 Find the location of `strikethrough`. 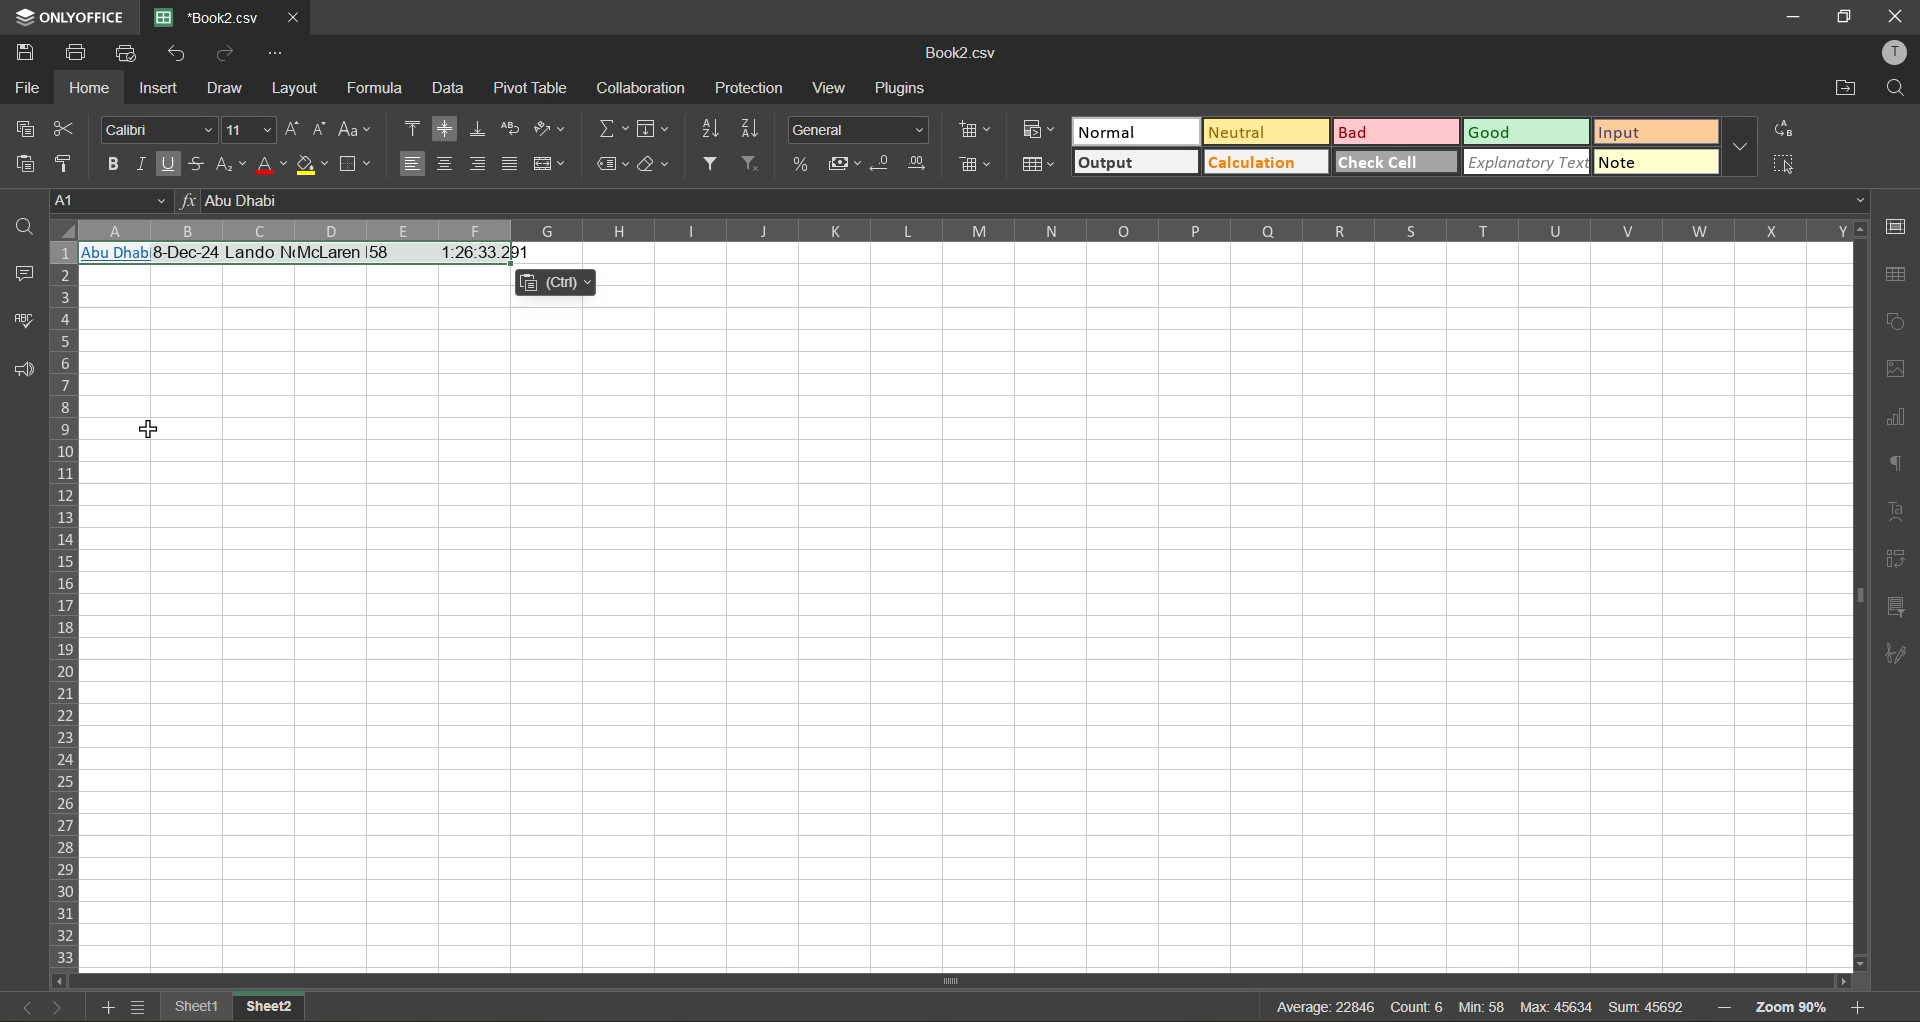

strikethrough is located at coordinates (196, 165).